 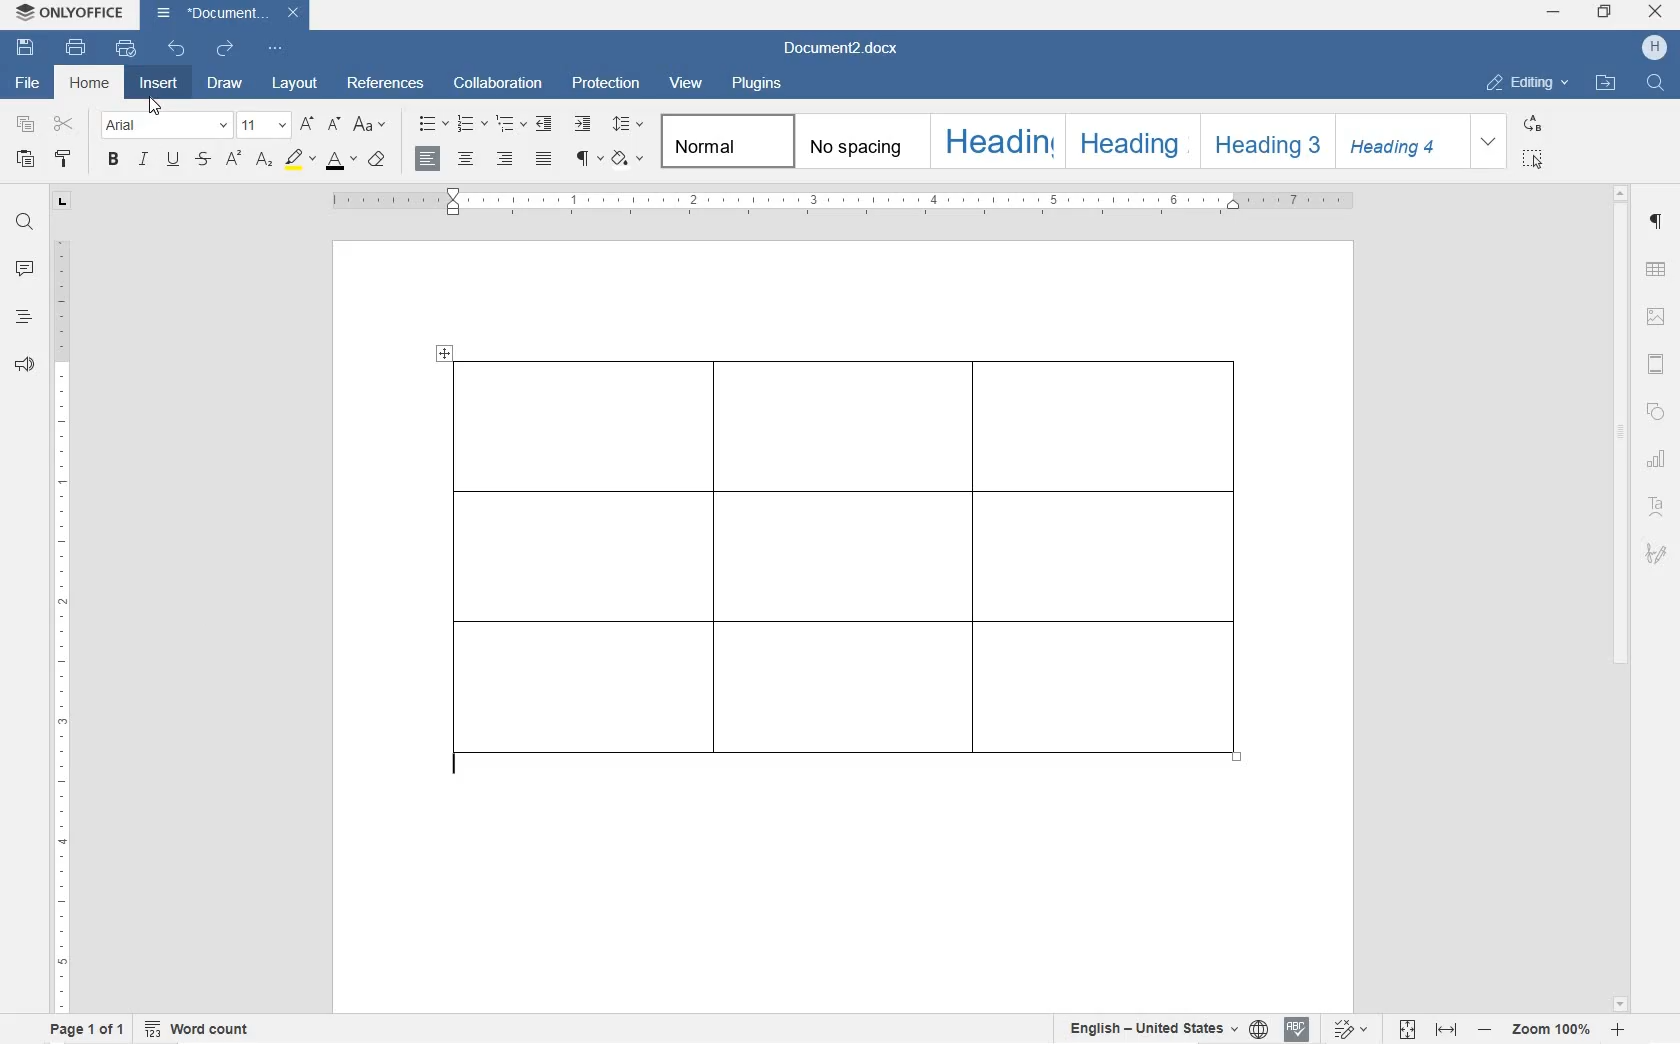 I want to click on SELECT ALL, so click(x=1531, y=161).